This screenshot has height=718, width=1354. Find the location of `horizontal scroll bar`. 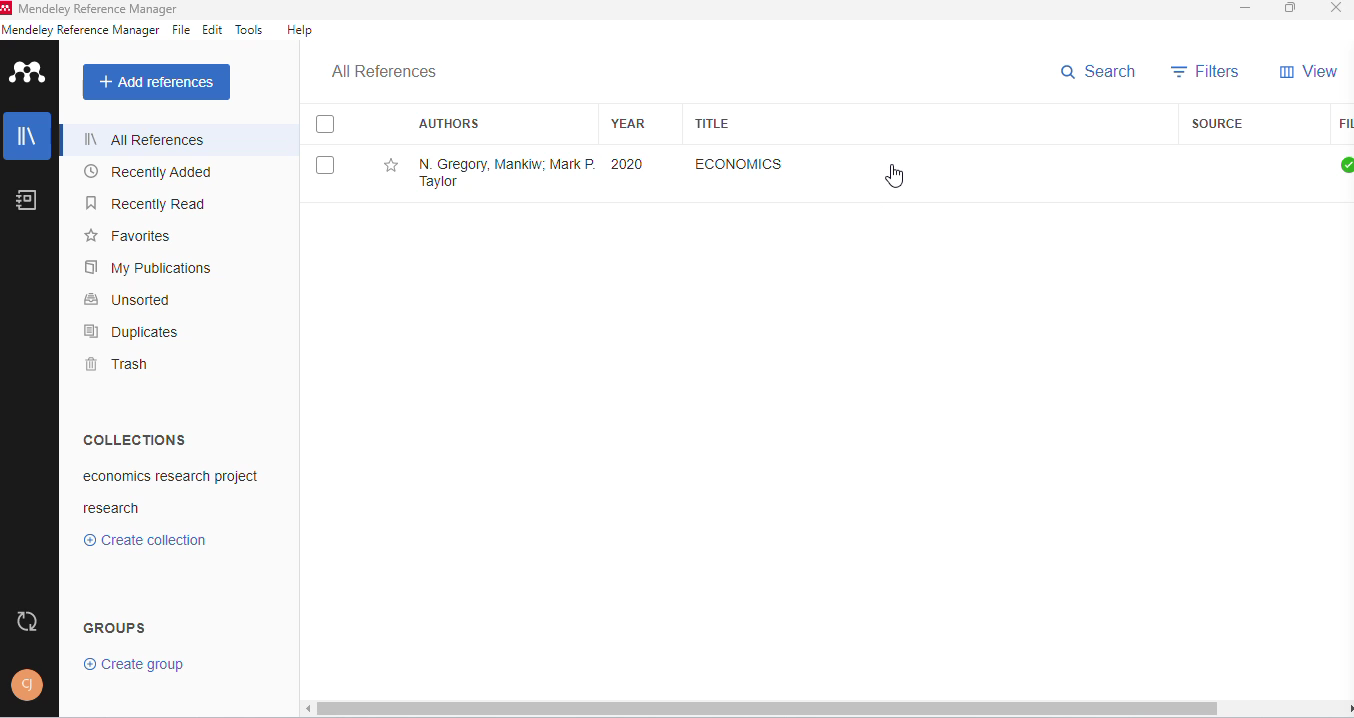

horizontal scroll bar is located at coordinates (768, 708).